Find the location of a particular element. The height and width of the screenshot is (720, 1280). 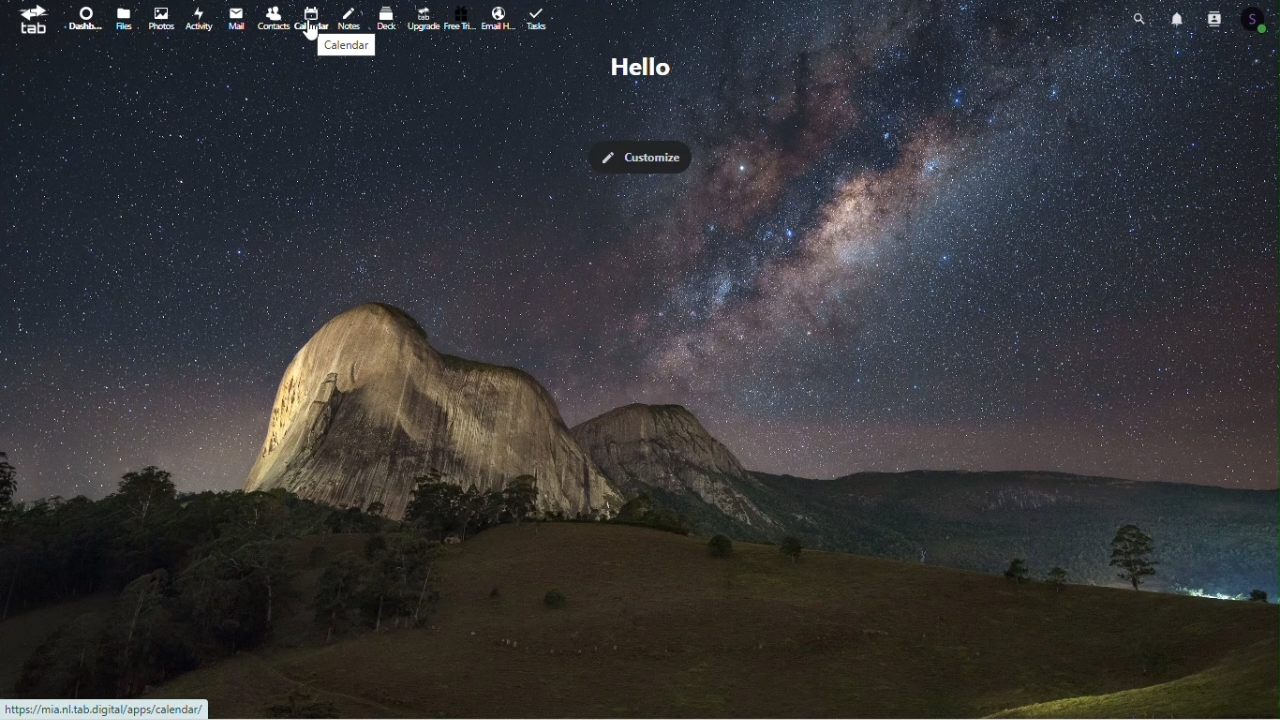

activity is located at coordinates (198, 20).